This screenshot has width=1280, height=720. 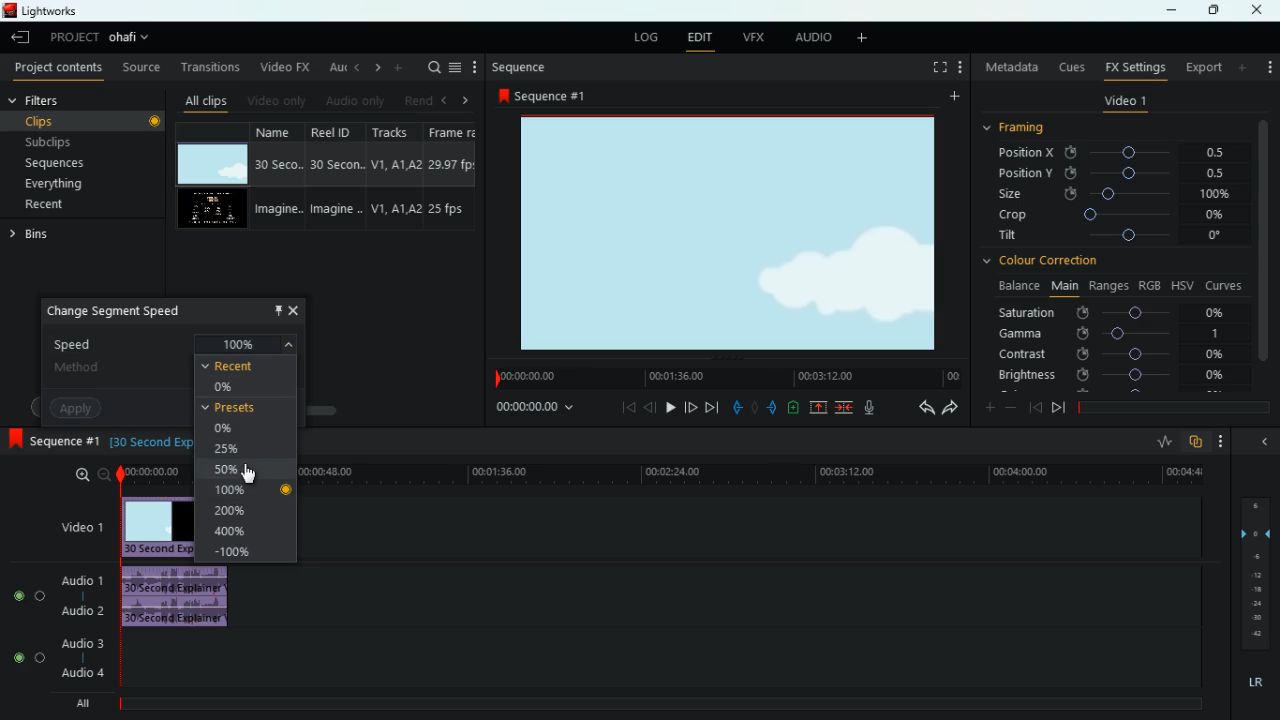 What do you see at coordinates (85, 121) in the screenshot?
I see `clips` at bounding box center [85, 121].